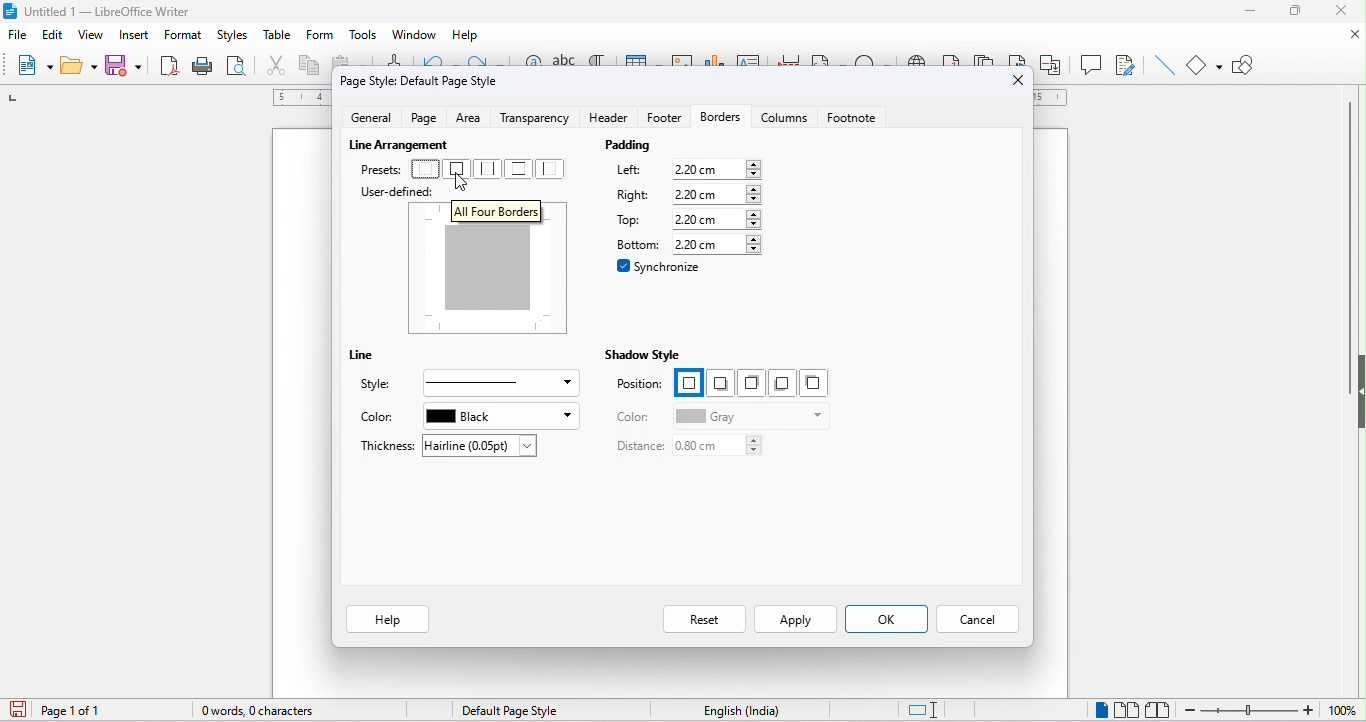  I want to click on area, so click(473, 117).